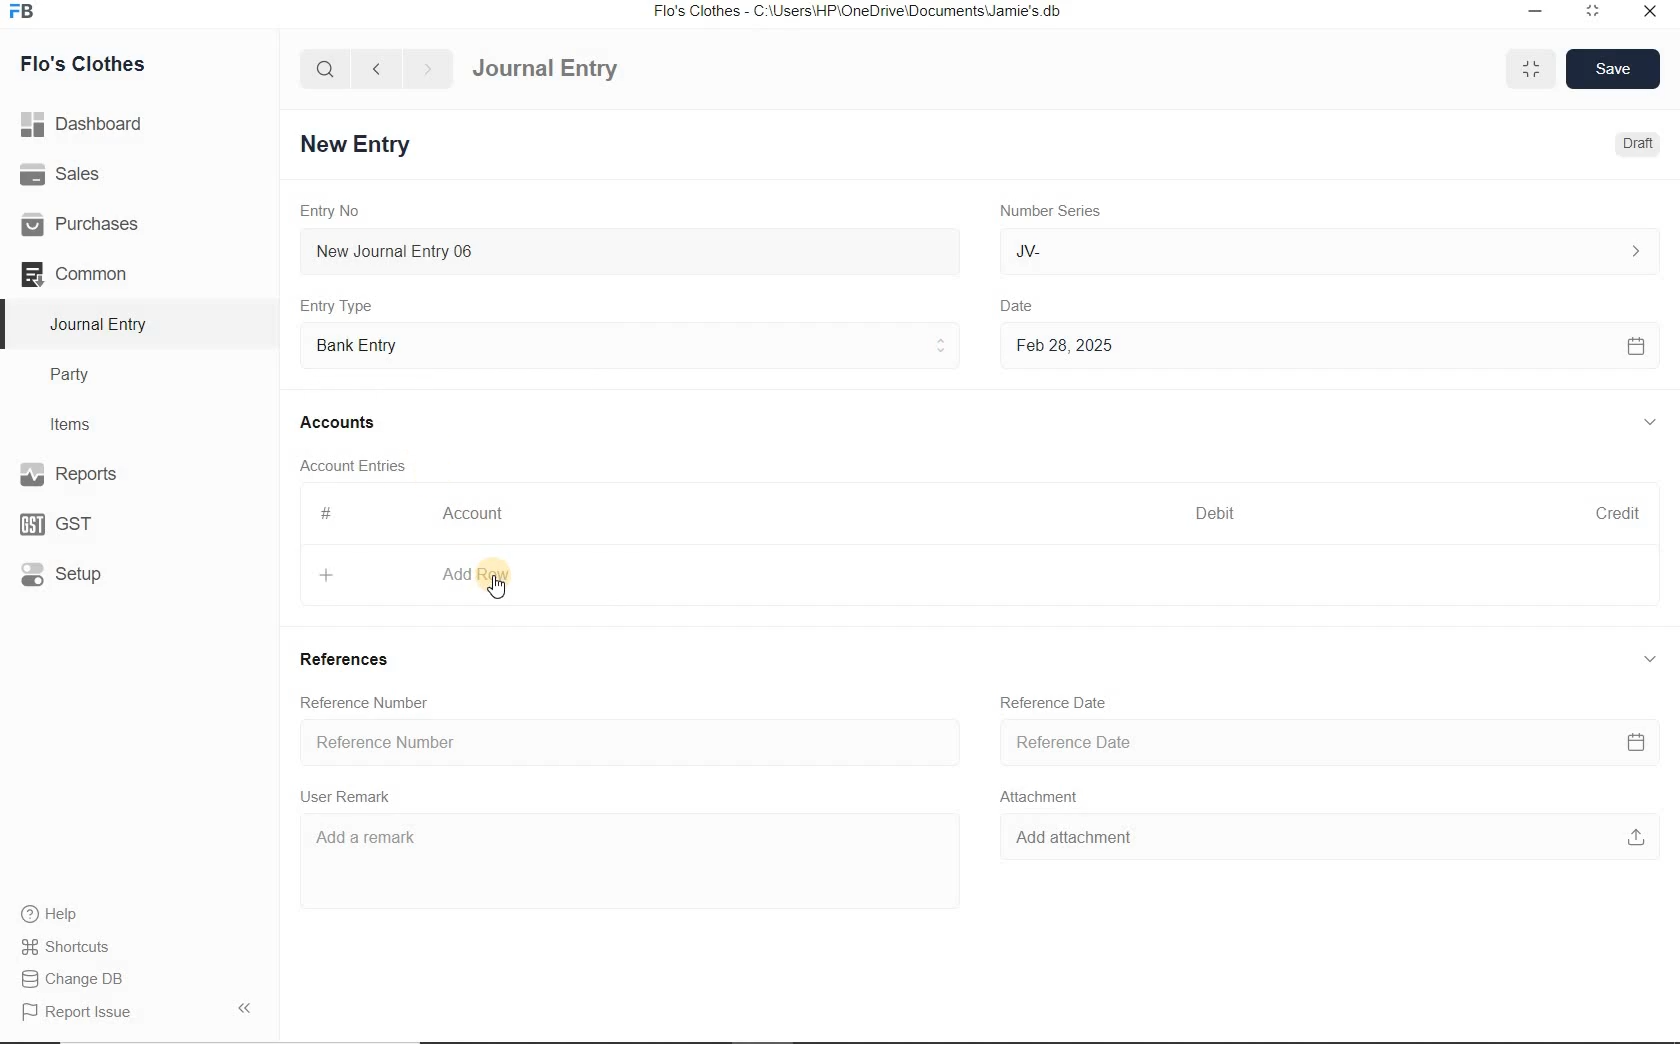 This screenshot has height=1044, width=1680. Describe the element at coordinates (1329, 345) in the screenshot. I see `Feb 28, 2025` at that location.